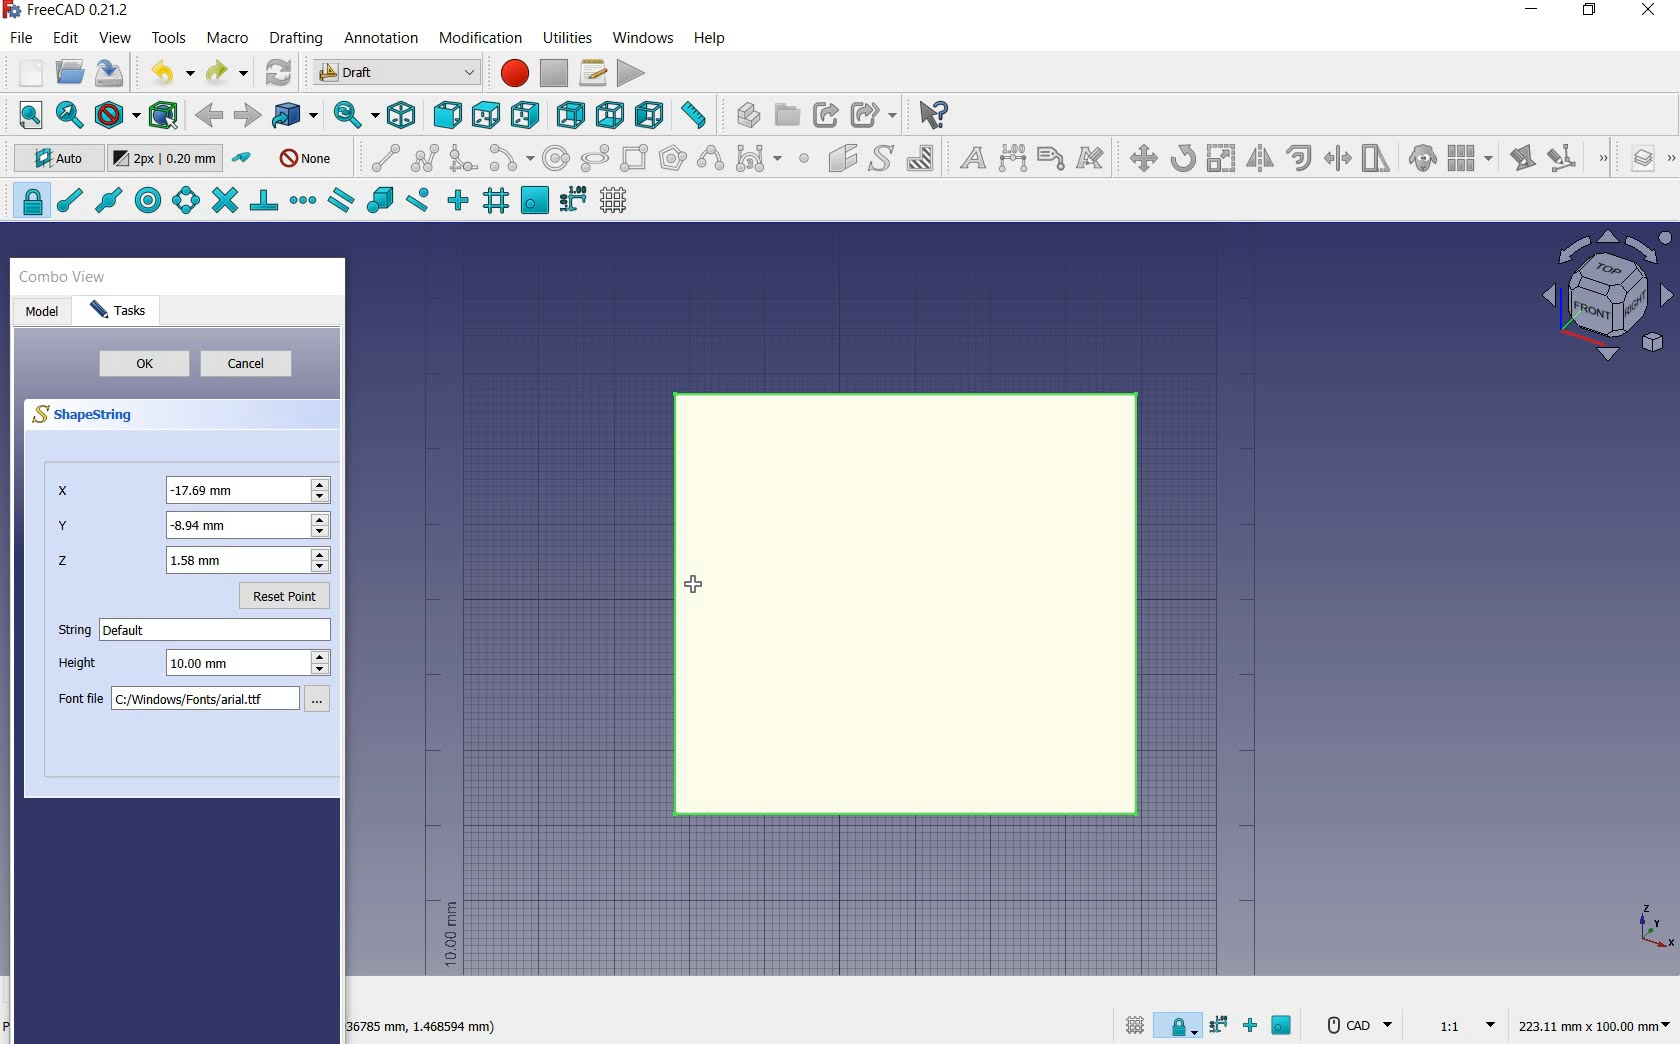 This screenshot has width=1680, height=1044. I want to click on sync view, so click(351, 116).